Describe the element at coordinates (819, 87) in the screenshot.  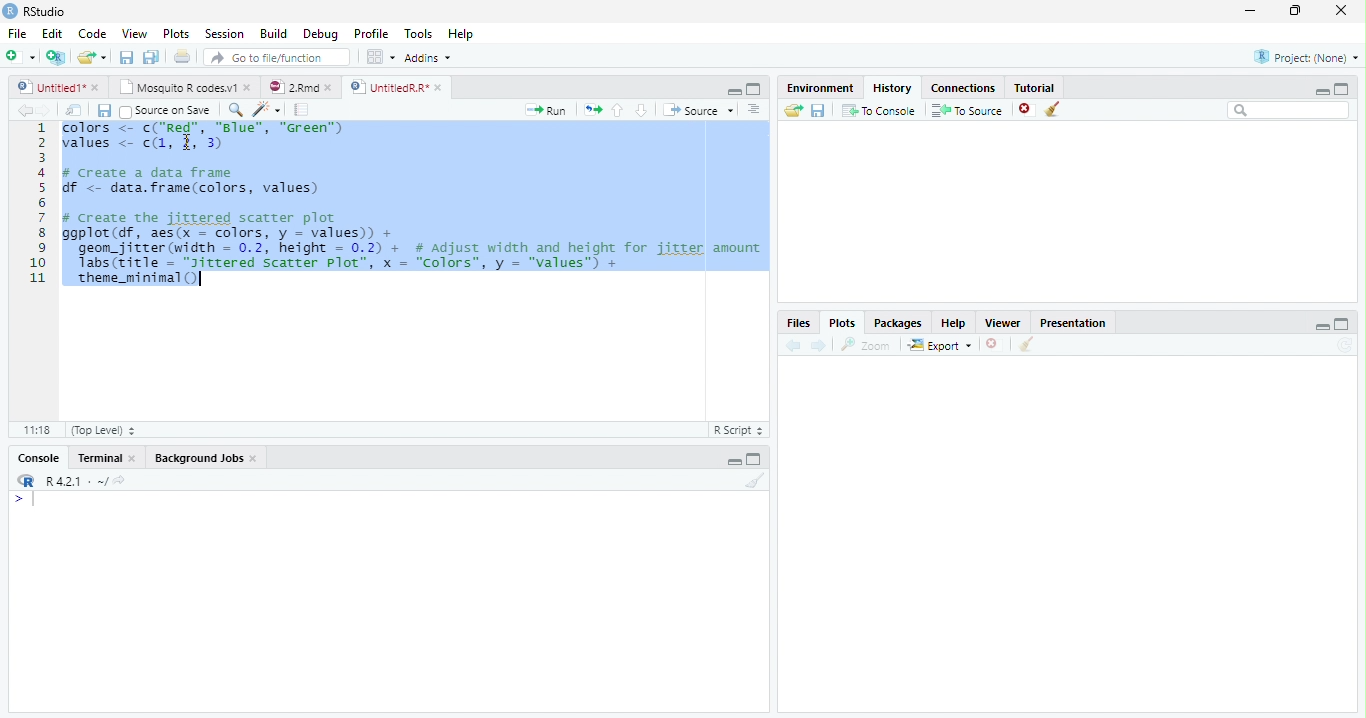
I see `Environment` at that location.